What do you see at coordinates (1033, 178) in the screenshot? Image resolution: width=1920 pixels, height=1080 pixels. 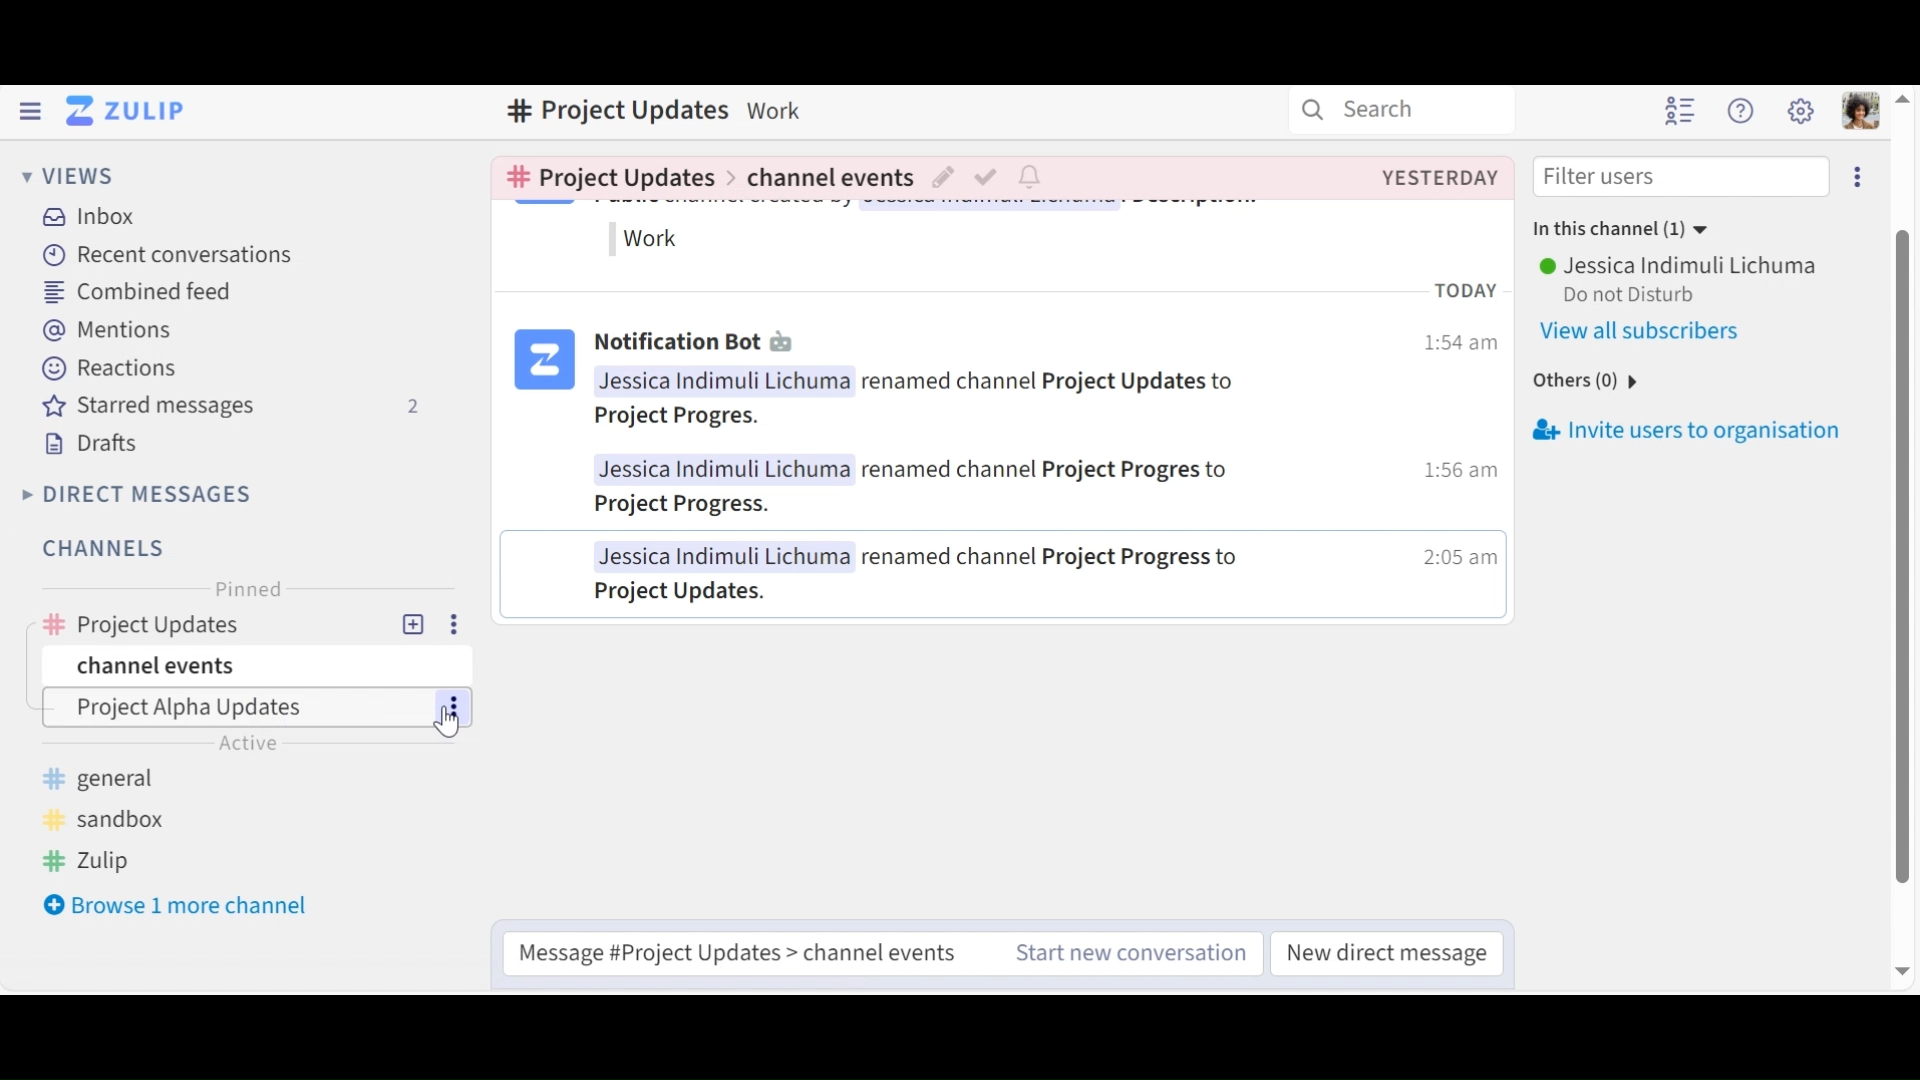 I see `Configure notification` at bounding box center [1033, 178].